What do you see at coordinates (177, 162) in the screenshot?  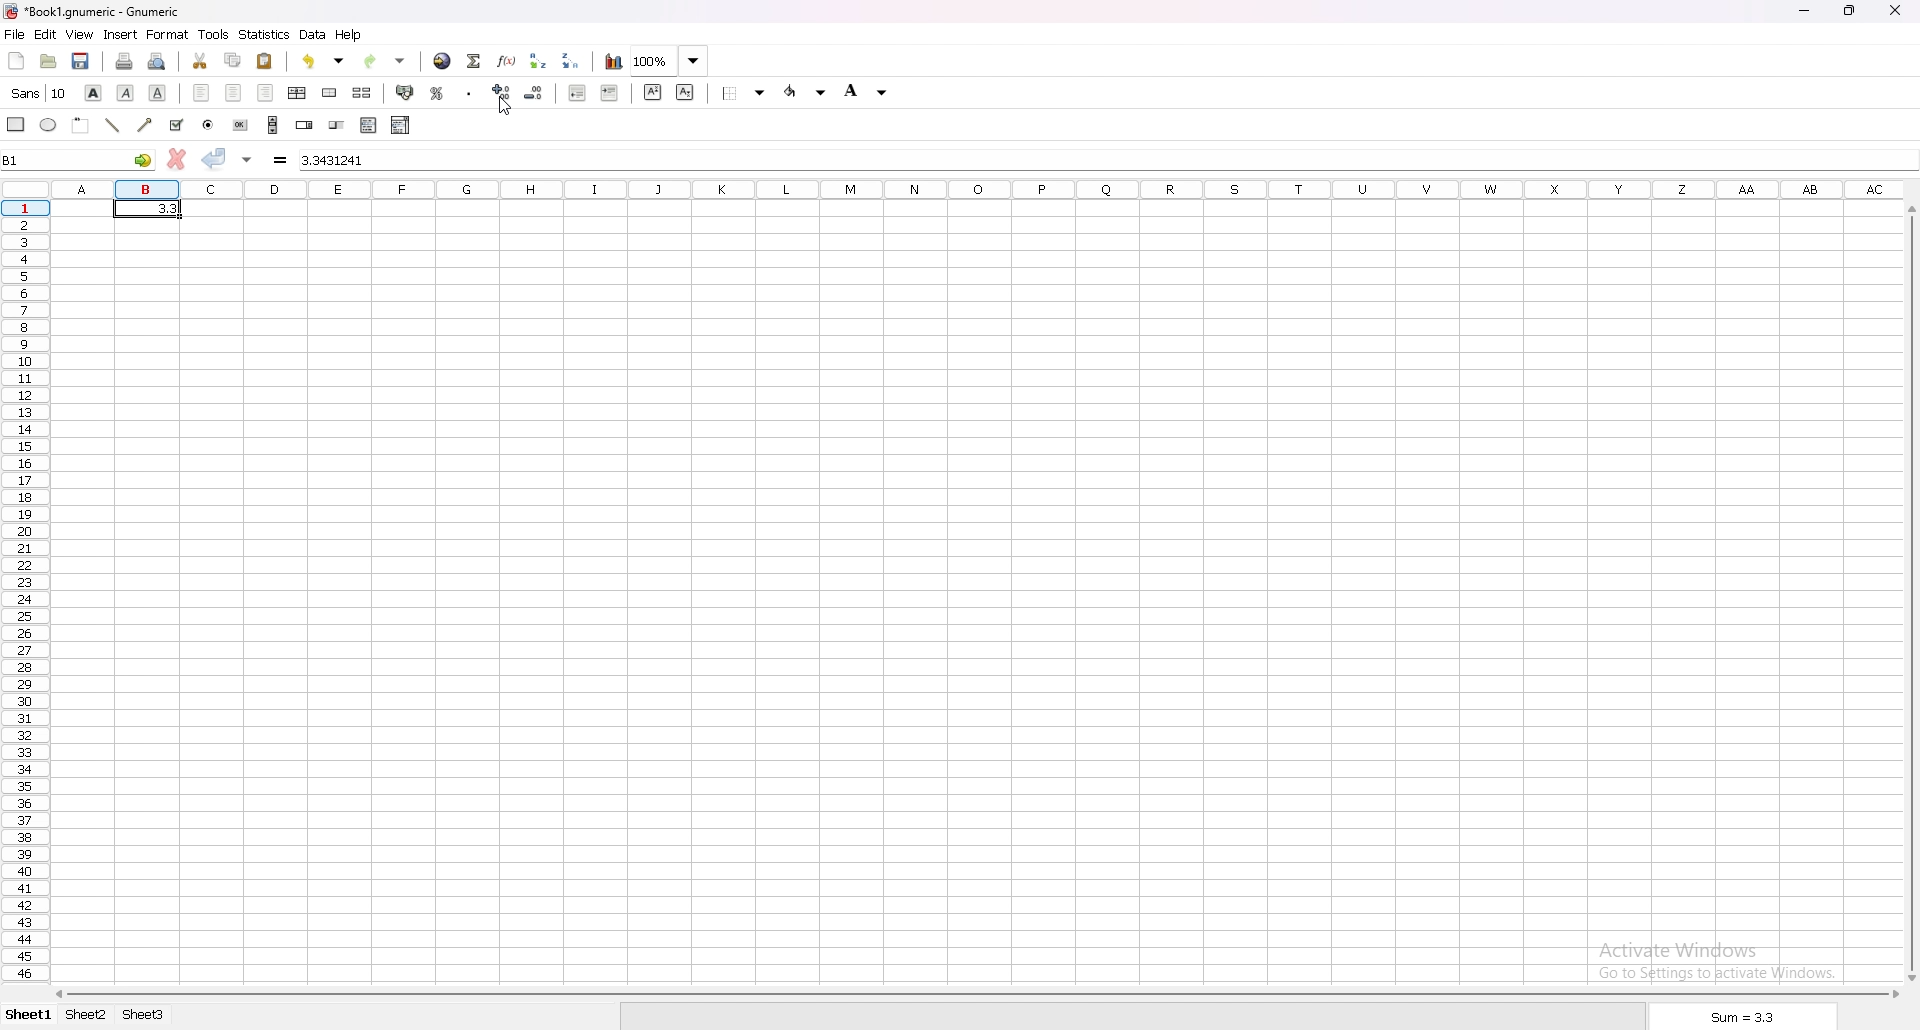 I see `cancel changes` at bounding box center [177, 162].